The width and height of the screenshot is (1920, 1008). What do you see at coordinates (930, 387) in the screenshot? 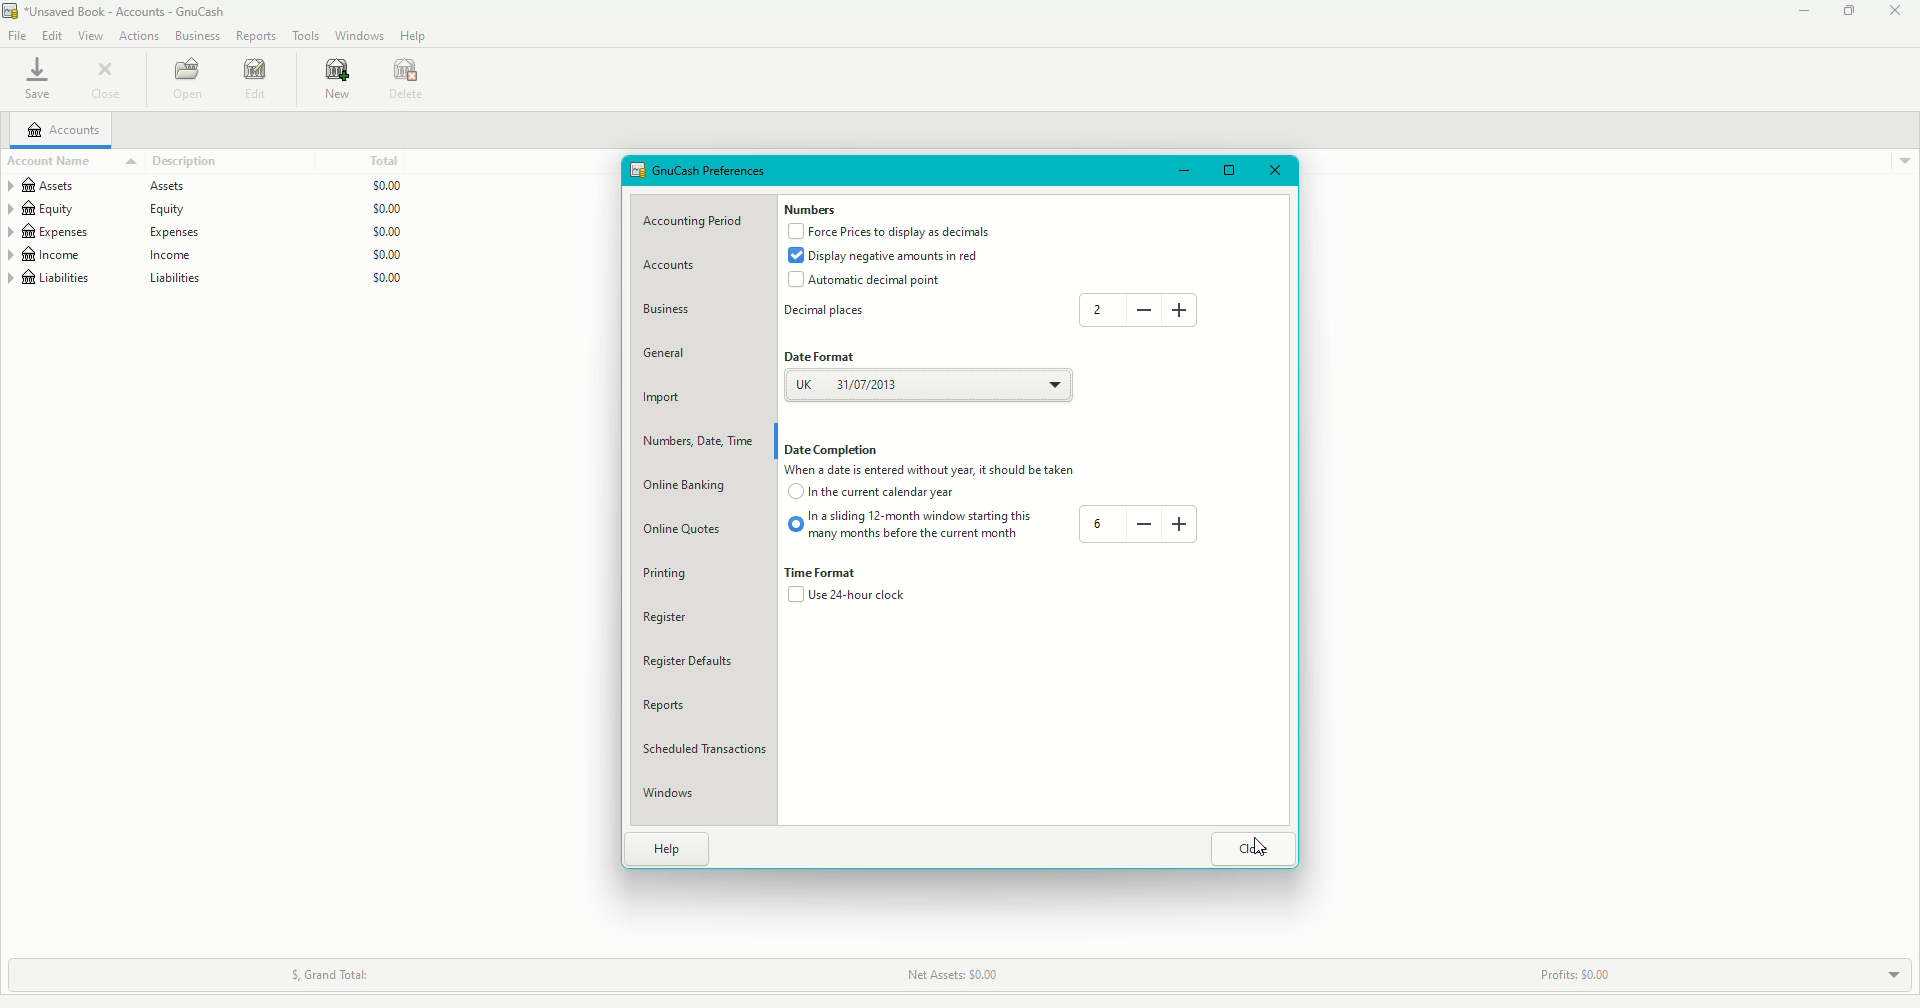
I see `UK` at bounding box center [930, 387].